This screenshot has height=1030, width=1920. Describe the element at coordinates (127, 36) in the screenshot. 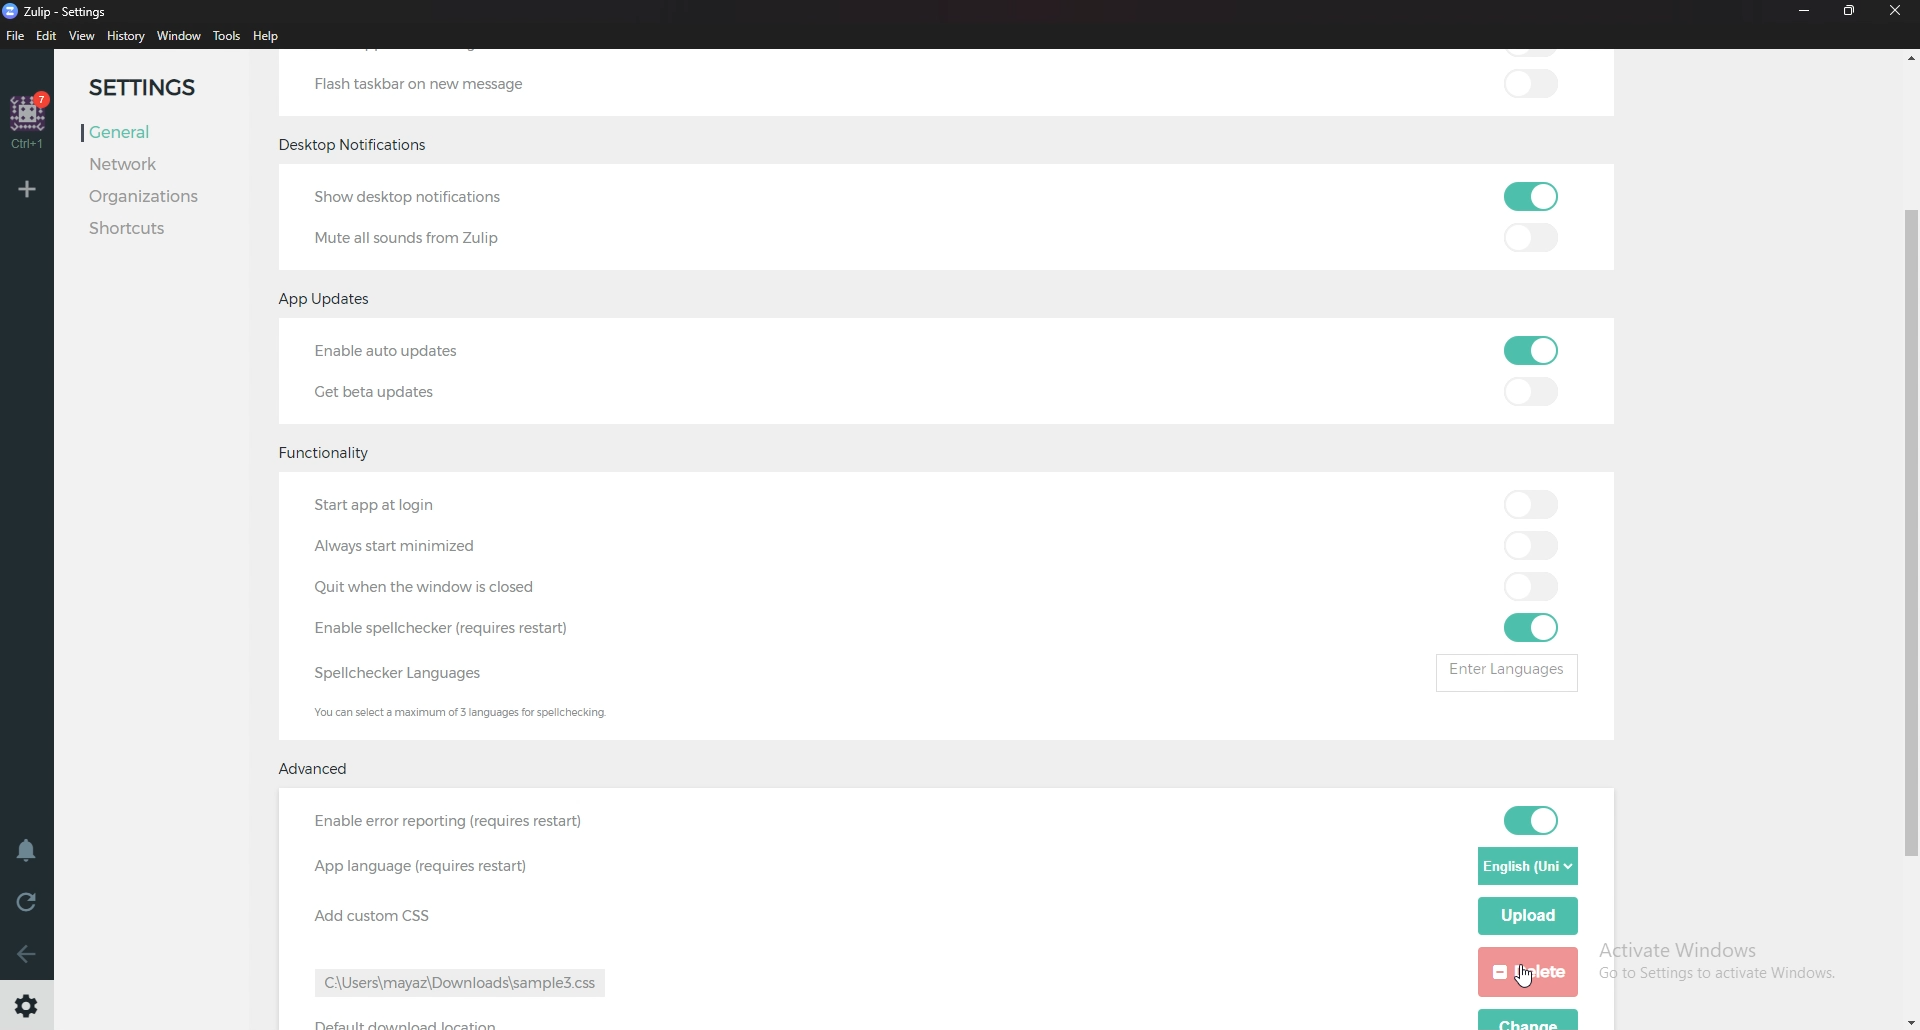

I see `History` at that location.